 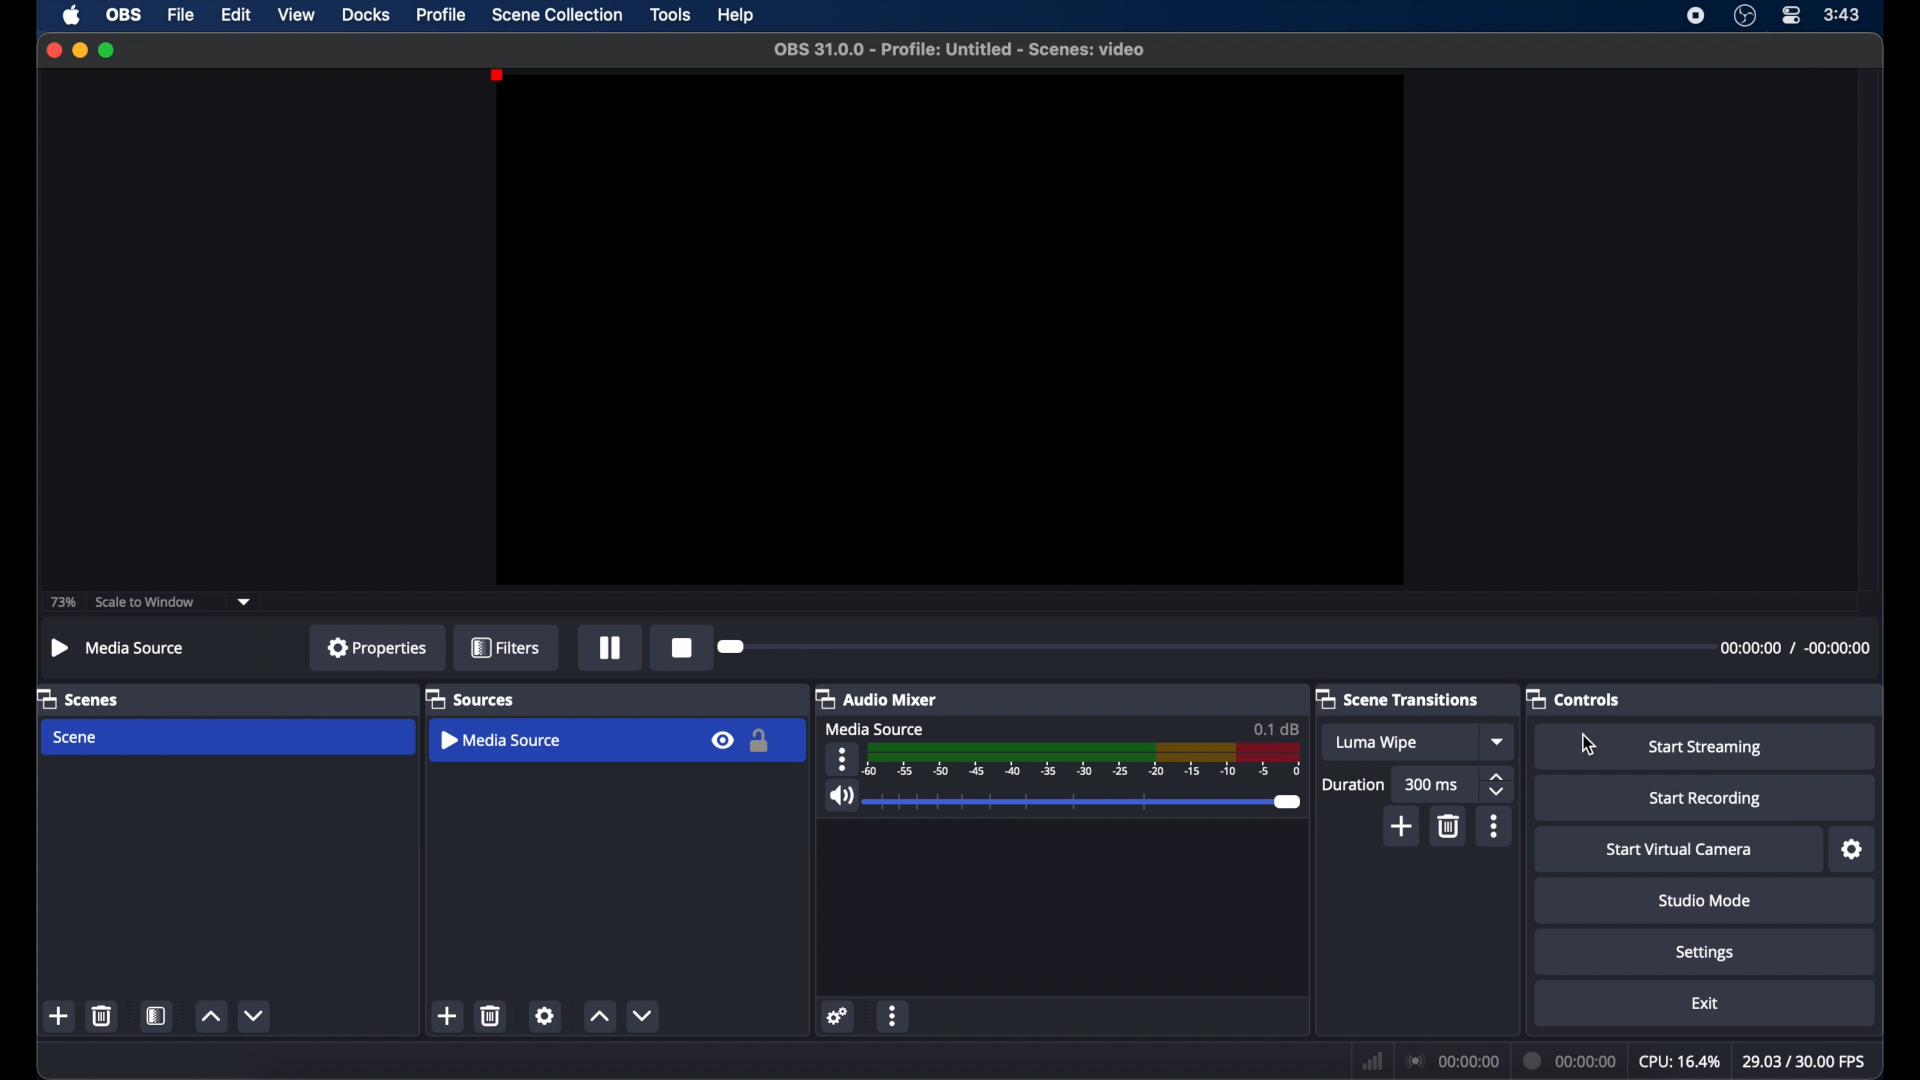 I want to click on settings, so click(x=1706, y=954).